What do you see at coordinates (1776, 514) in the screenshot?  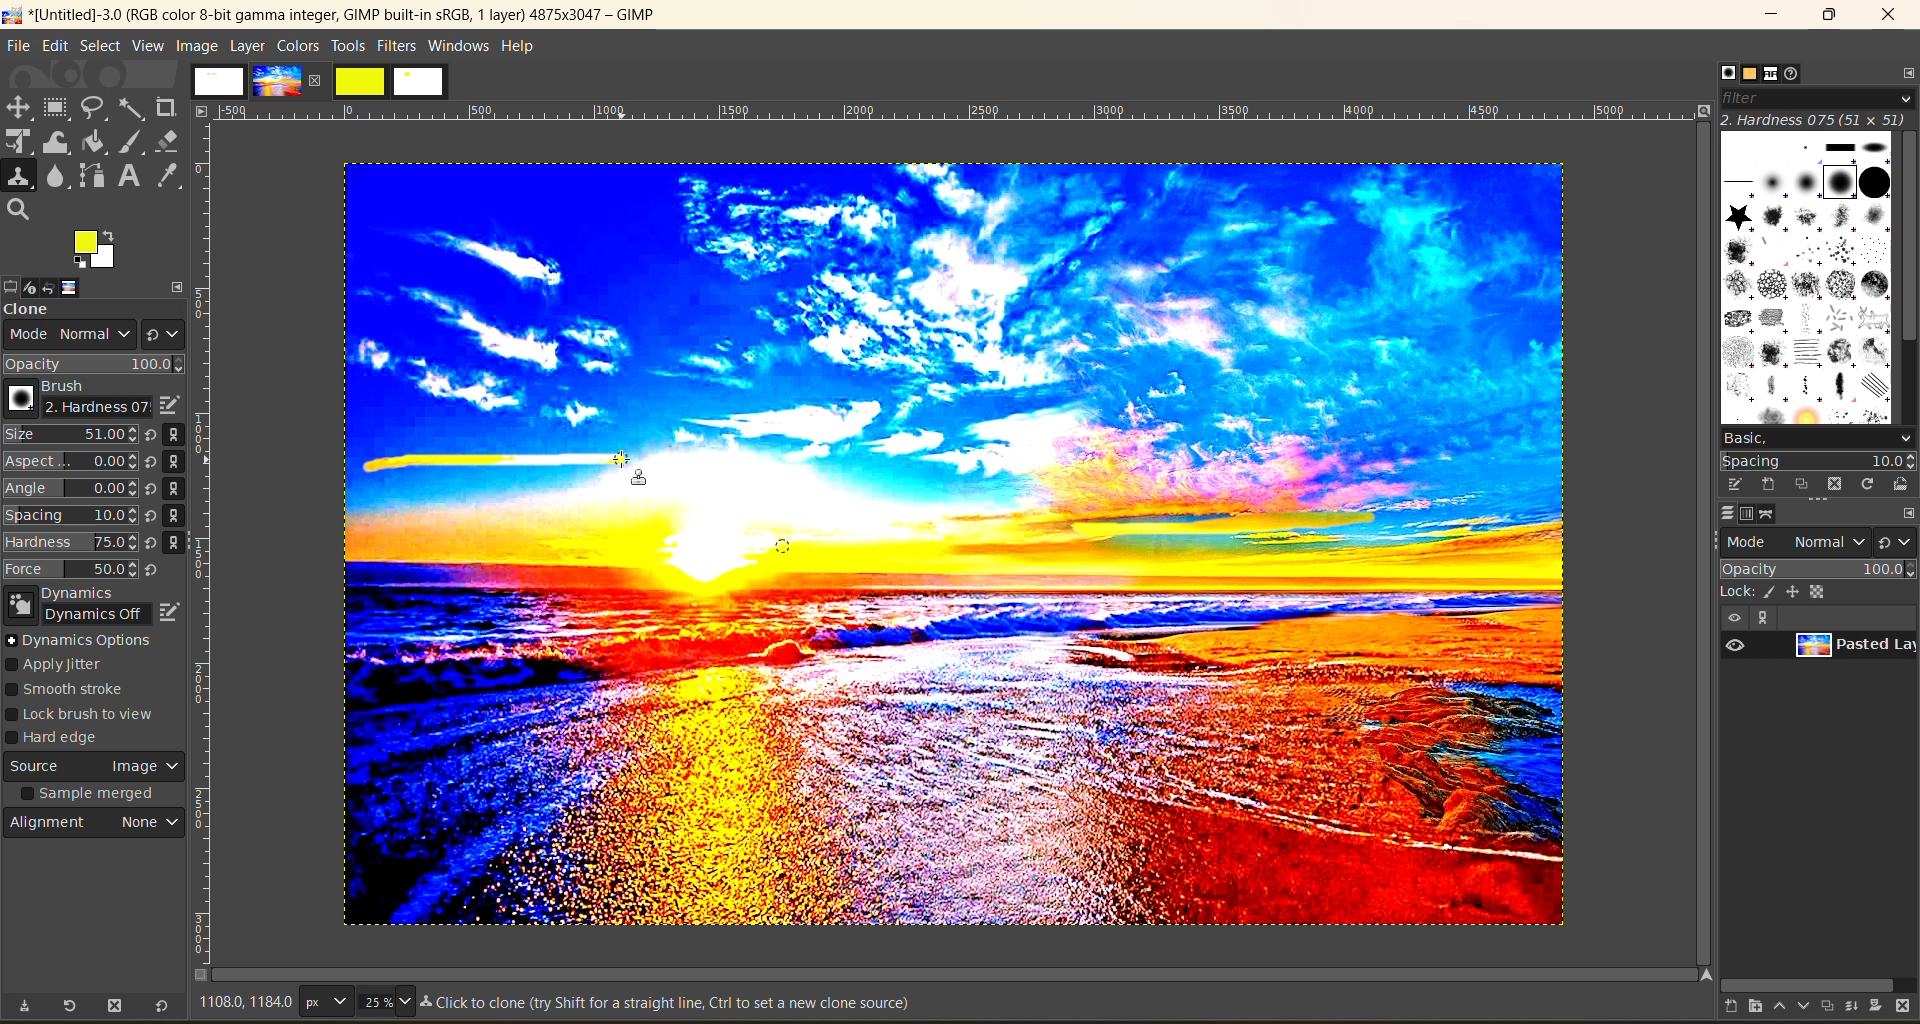 I see `paths` at bounding box center [1776, 514].